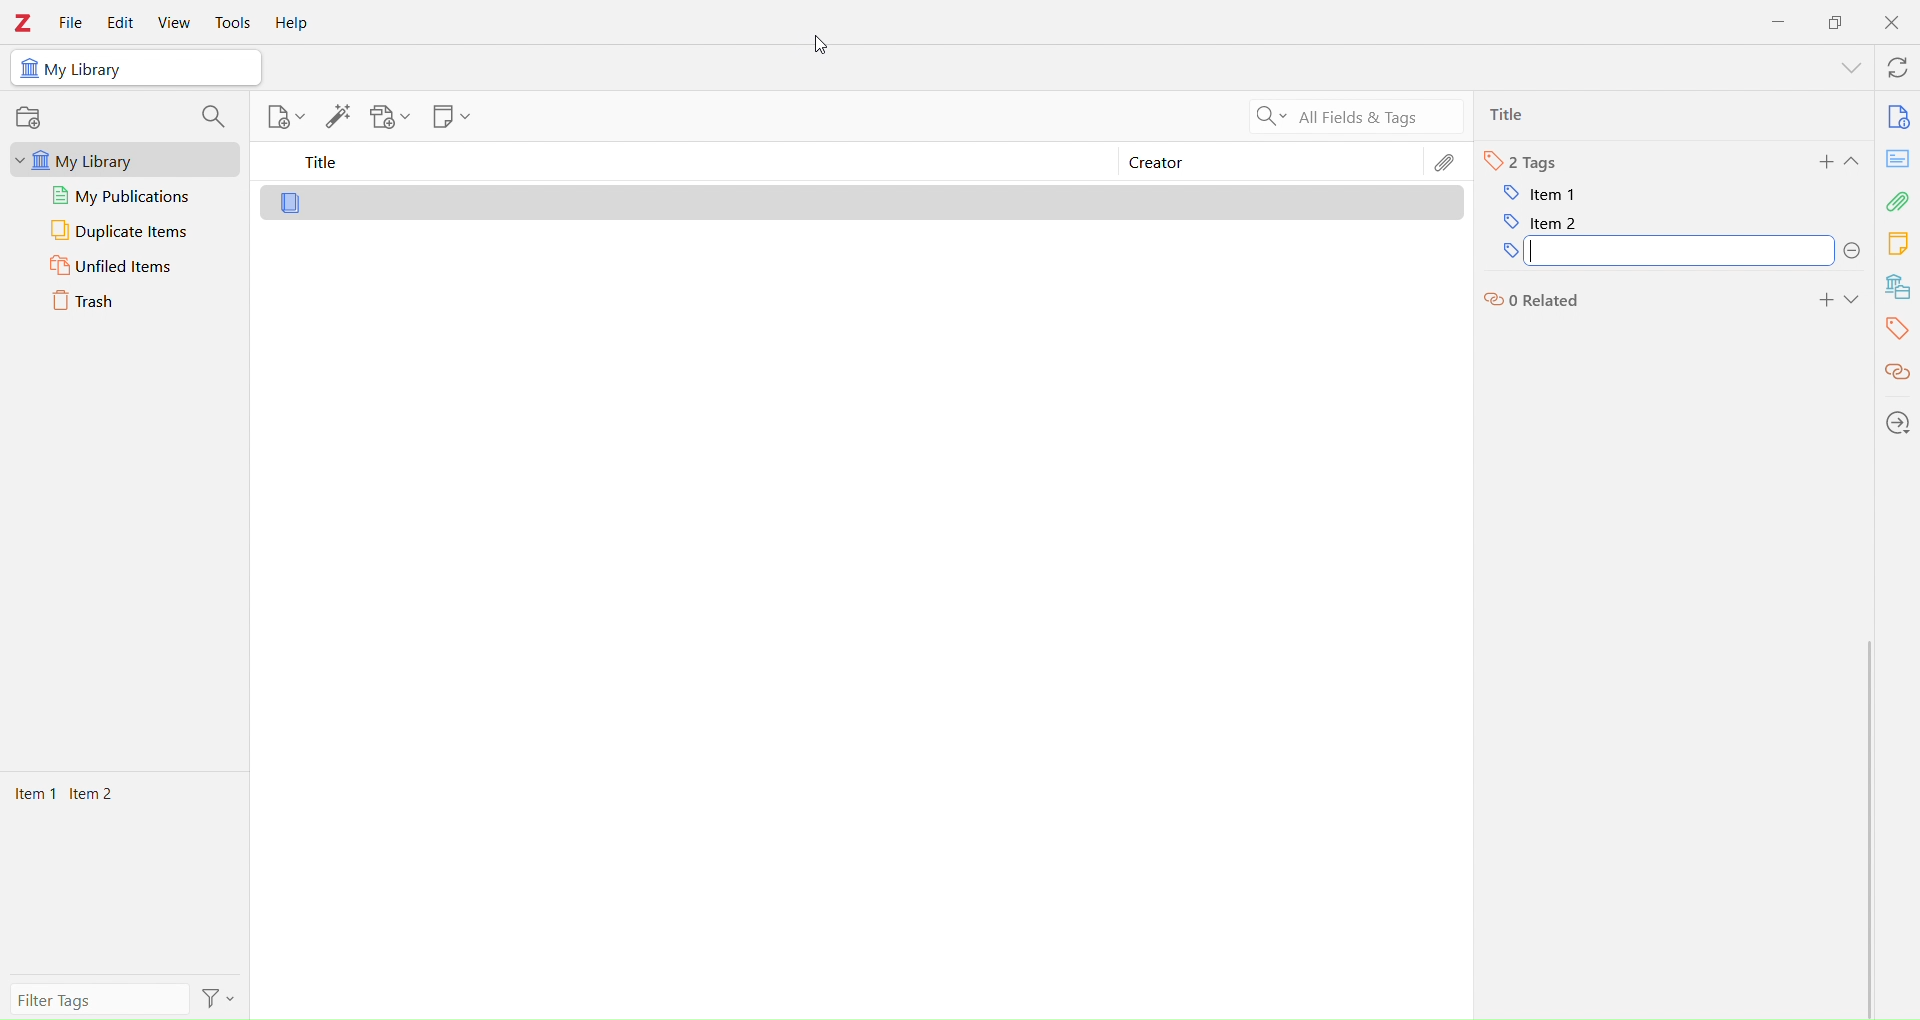  I want to click on Library, so click(566, 201).